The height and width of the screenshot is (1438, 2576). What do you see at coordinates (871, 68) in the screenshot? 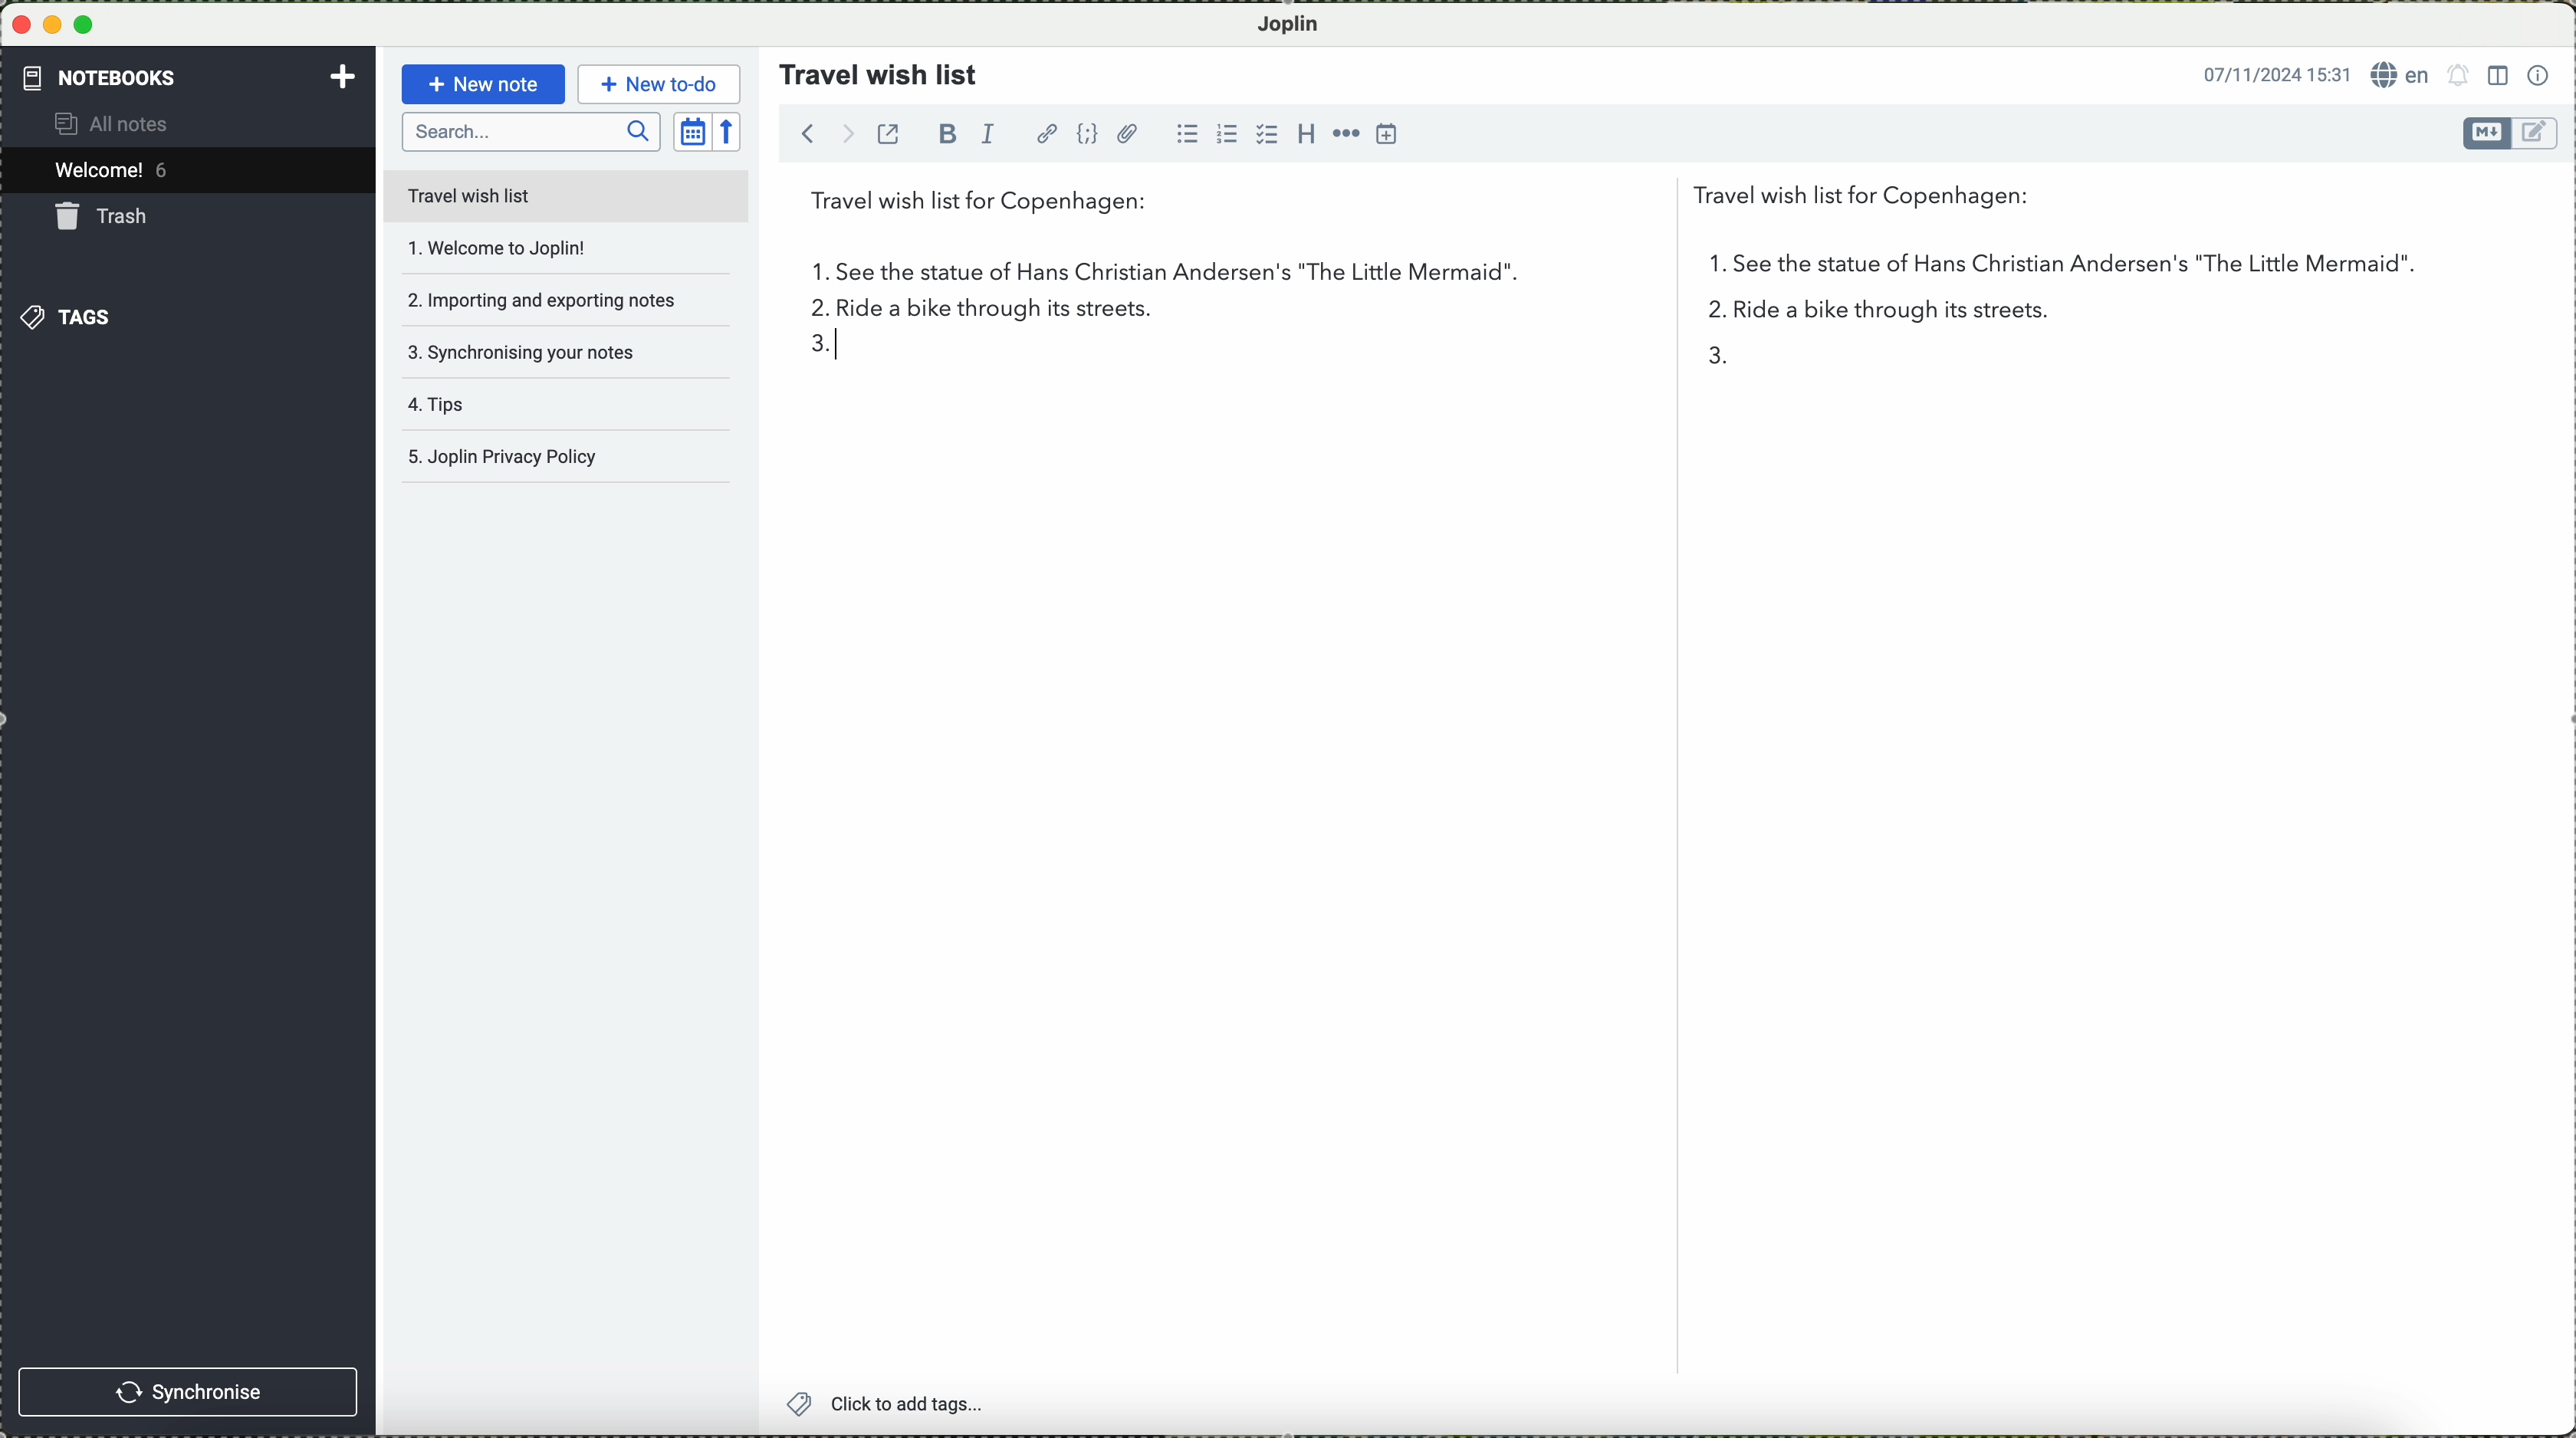
I see `travel wish list` at bounding box center [871, 68].